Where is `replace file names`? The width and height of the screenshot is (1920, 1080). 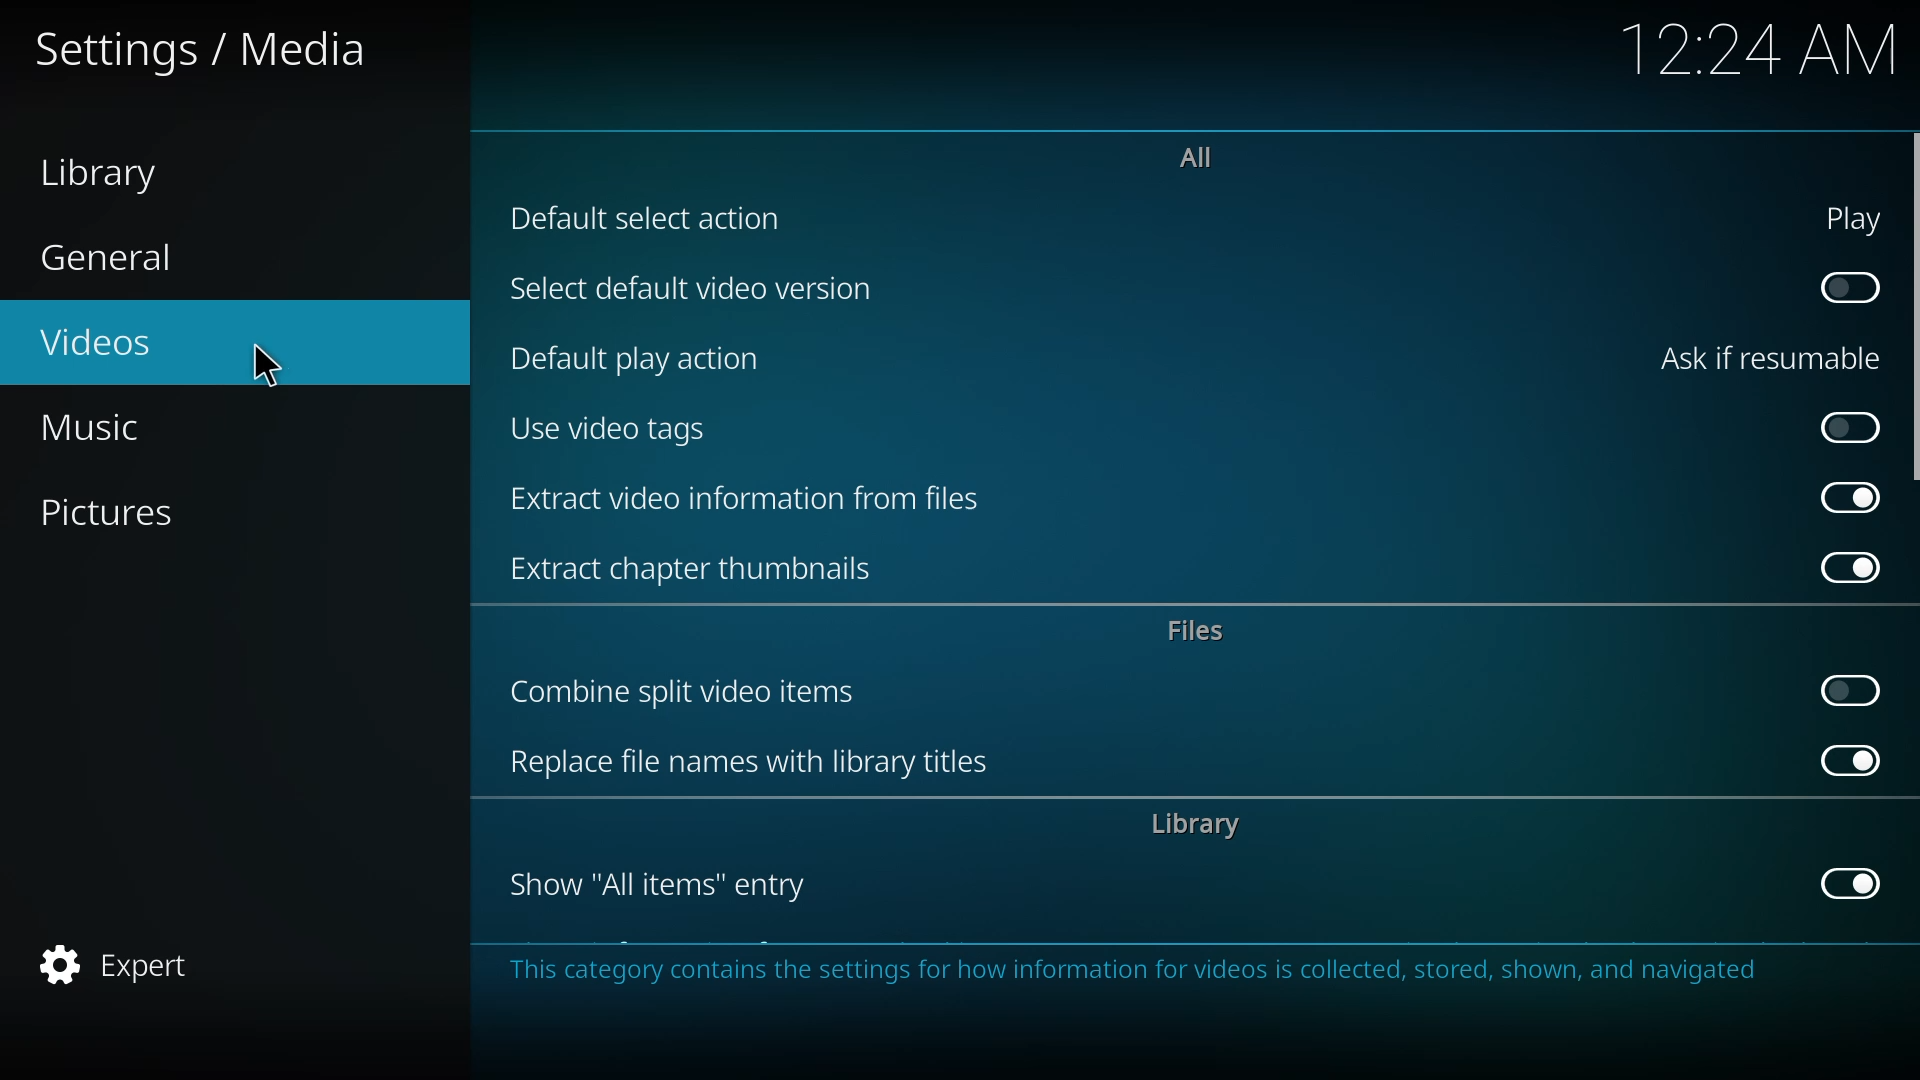 replace file names is located at coordinates (758, 762).